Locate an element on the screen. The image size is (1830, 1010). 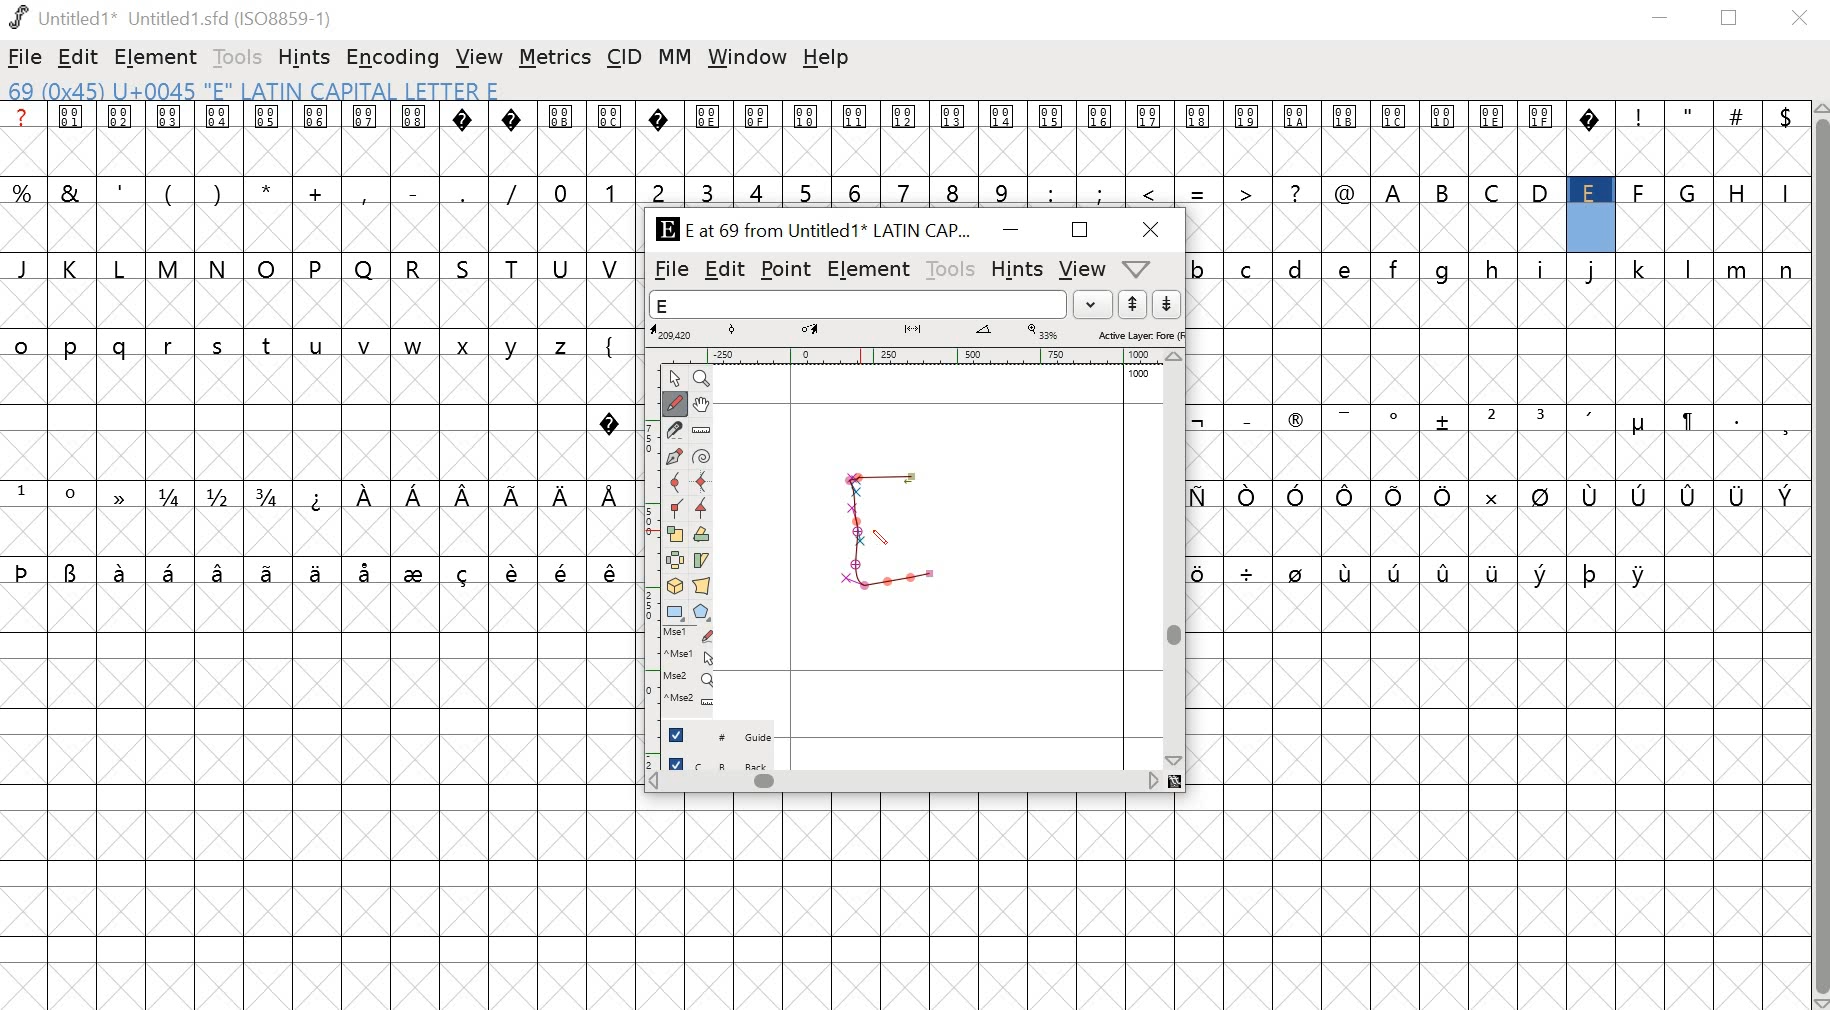
empty cells is located at coordinates (317, 533).